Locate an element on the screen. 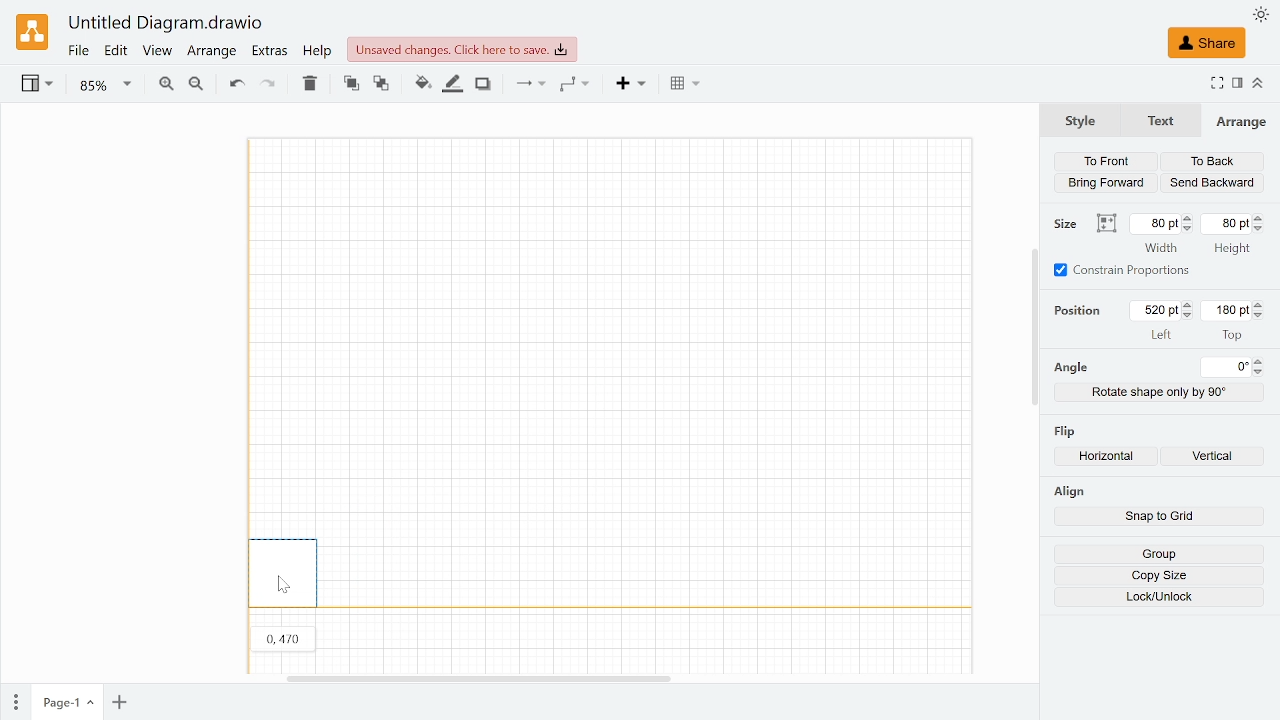 The height and width of the screenshot is (720, 1280). Appearence is located at coordinates (1261, 15).